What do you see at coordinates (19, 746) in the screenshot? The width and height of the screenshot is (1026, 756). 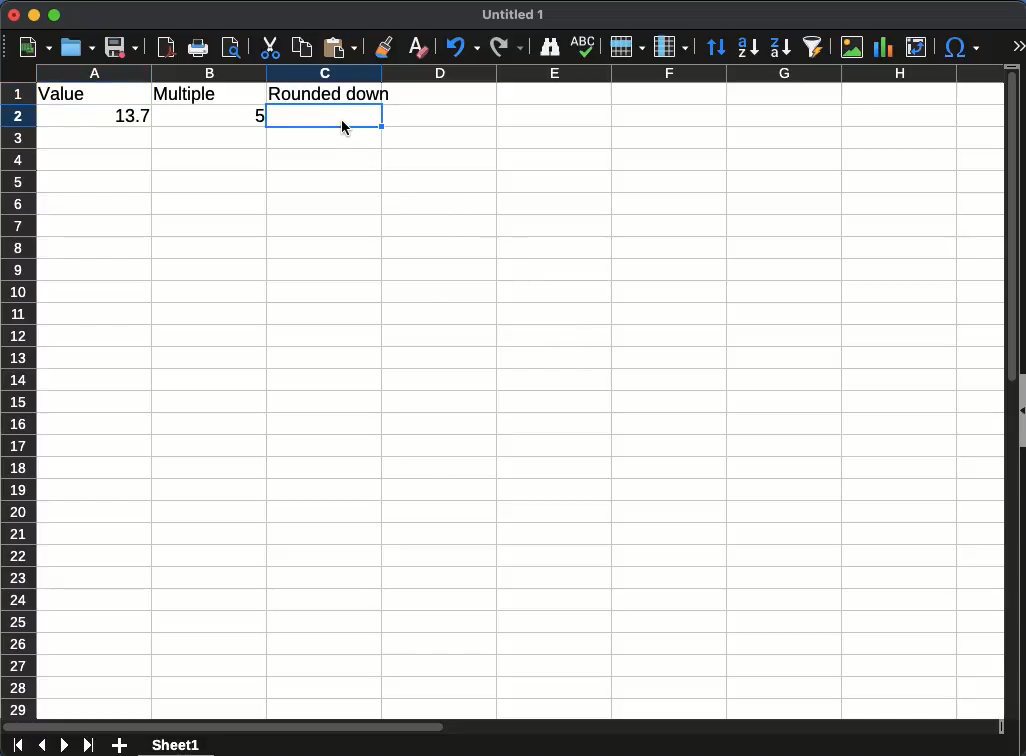 I see `first sheet` at bounding box center [19, 746].